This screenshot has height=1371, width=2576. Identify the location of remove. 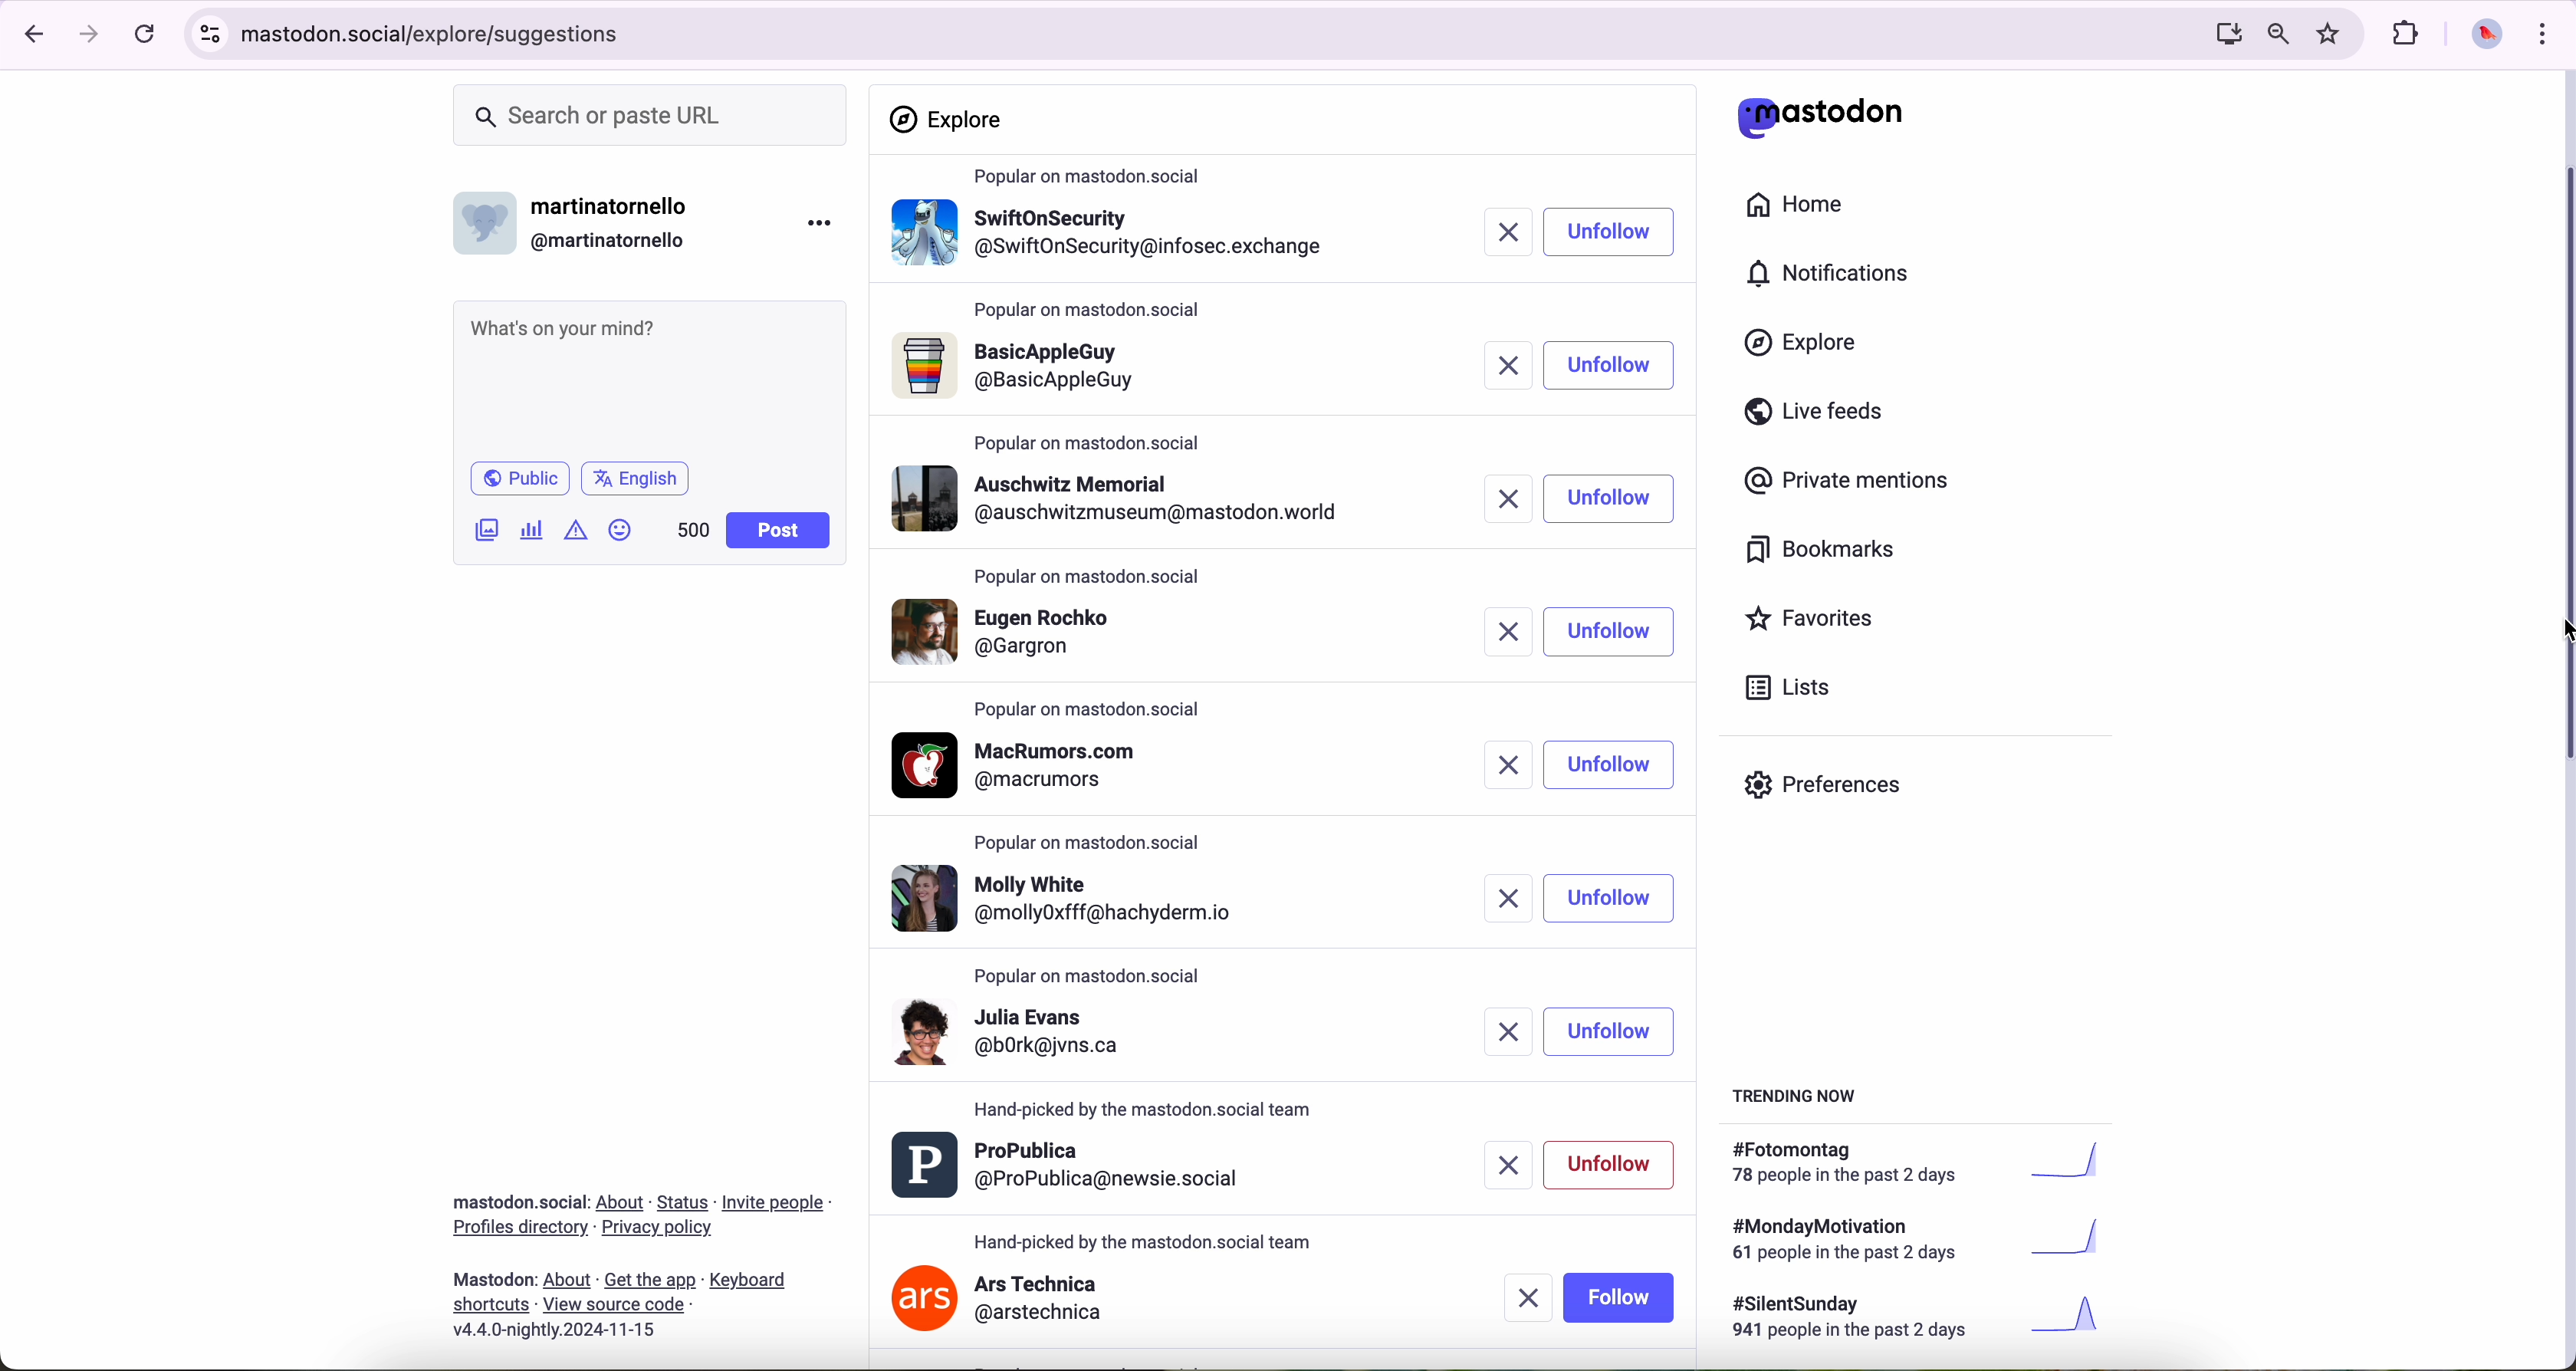
(1525, 1299).